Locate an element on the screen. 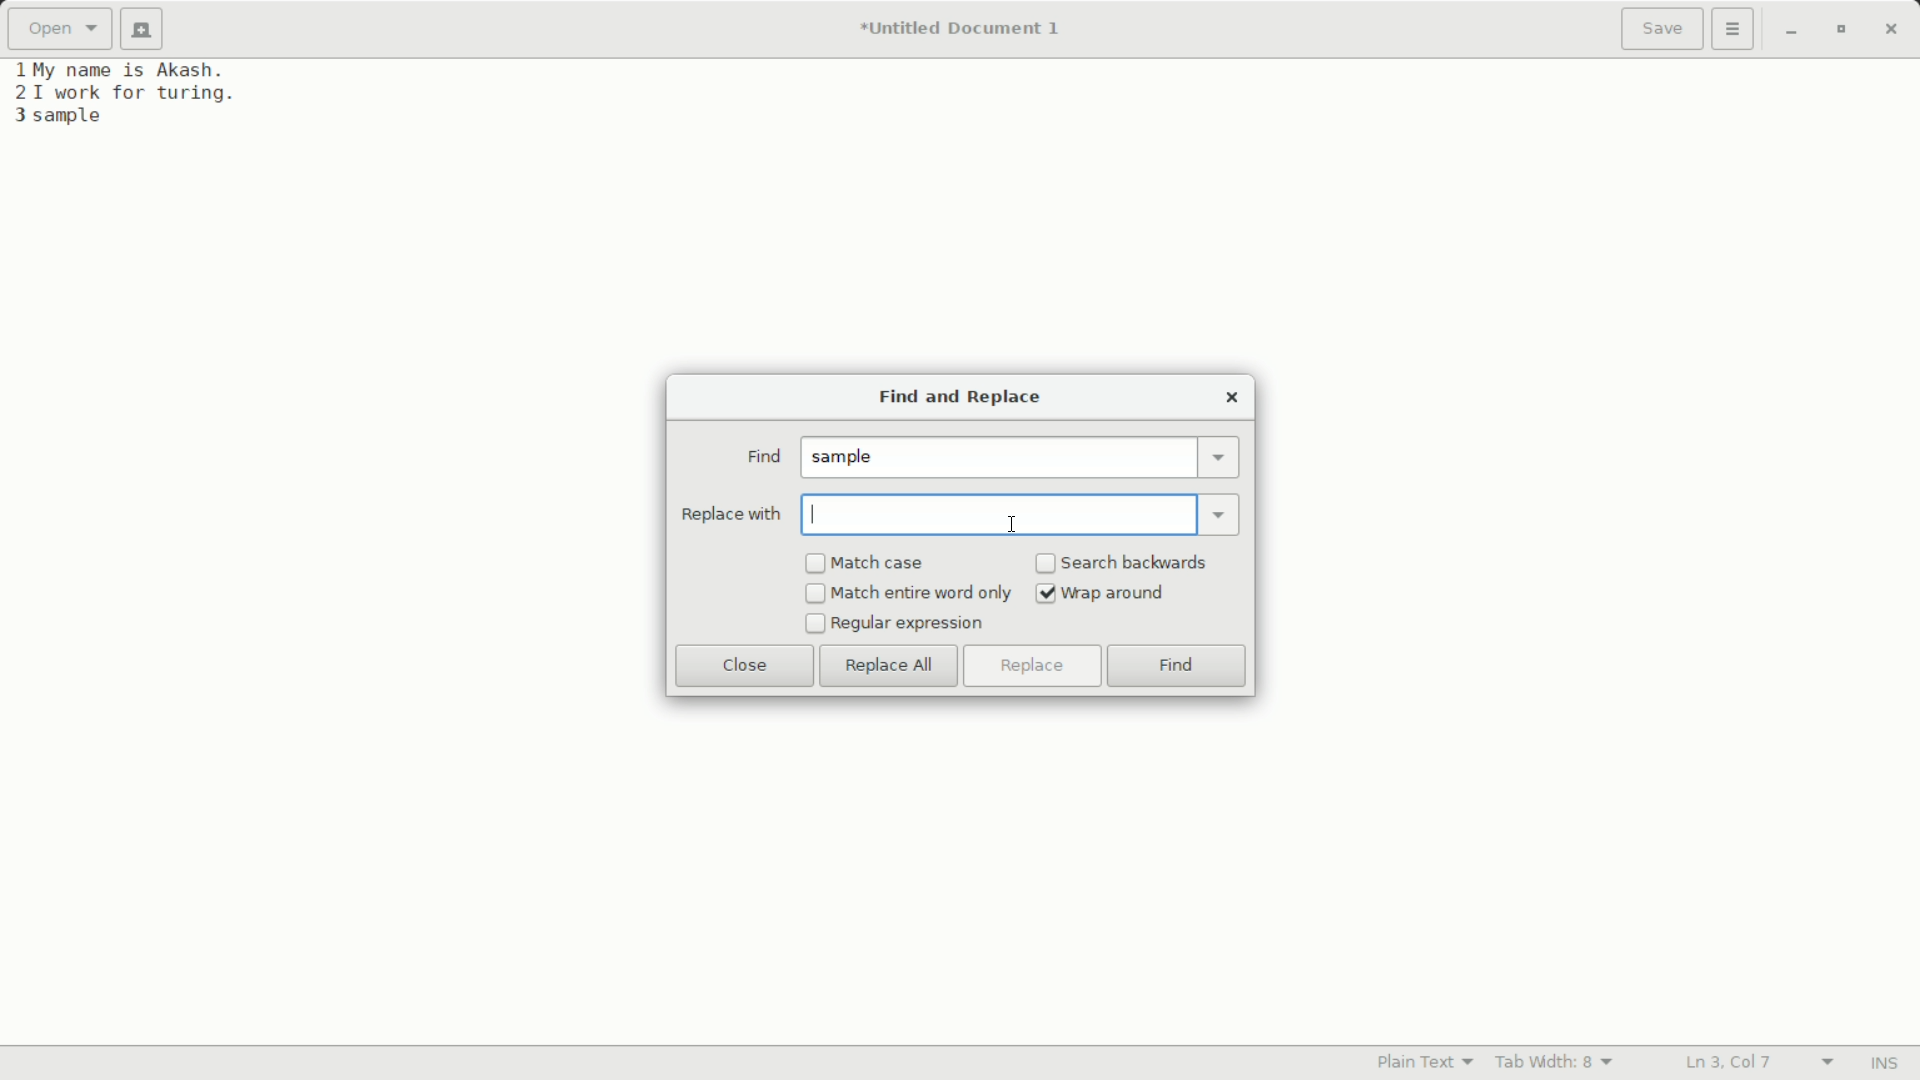 This screenshot has width=1920, height=1080. close is located at coordinates (1232, 397).